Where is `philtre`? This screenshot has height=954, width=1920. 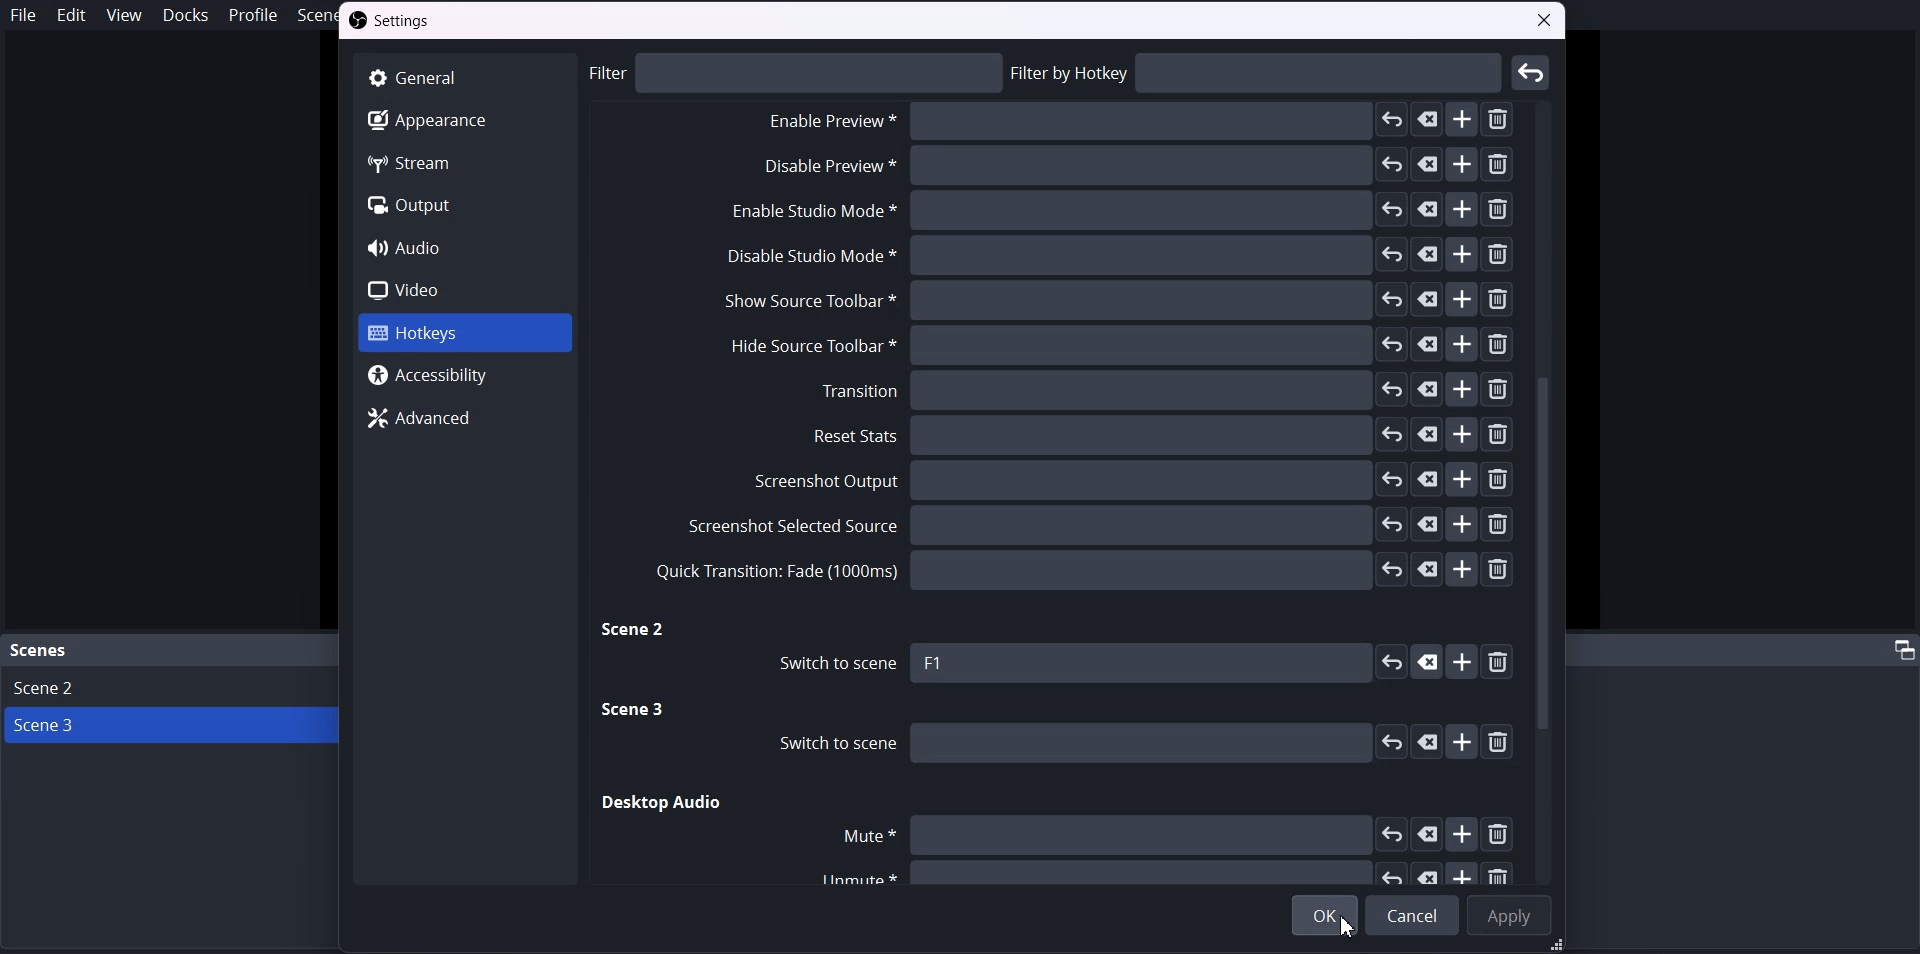
philtre is located at coordinates (796, 72).